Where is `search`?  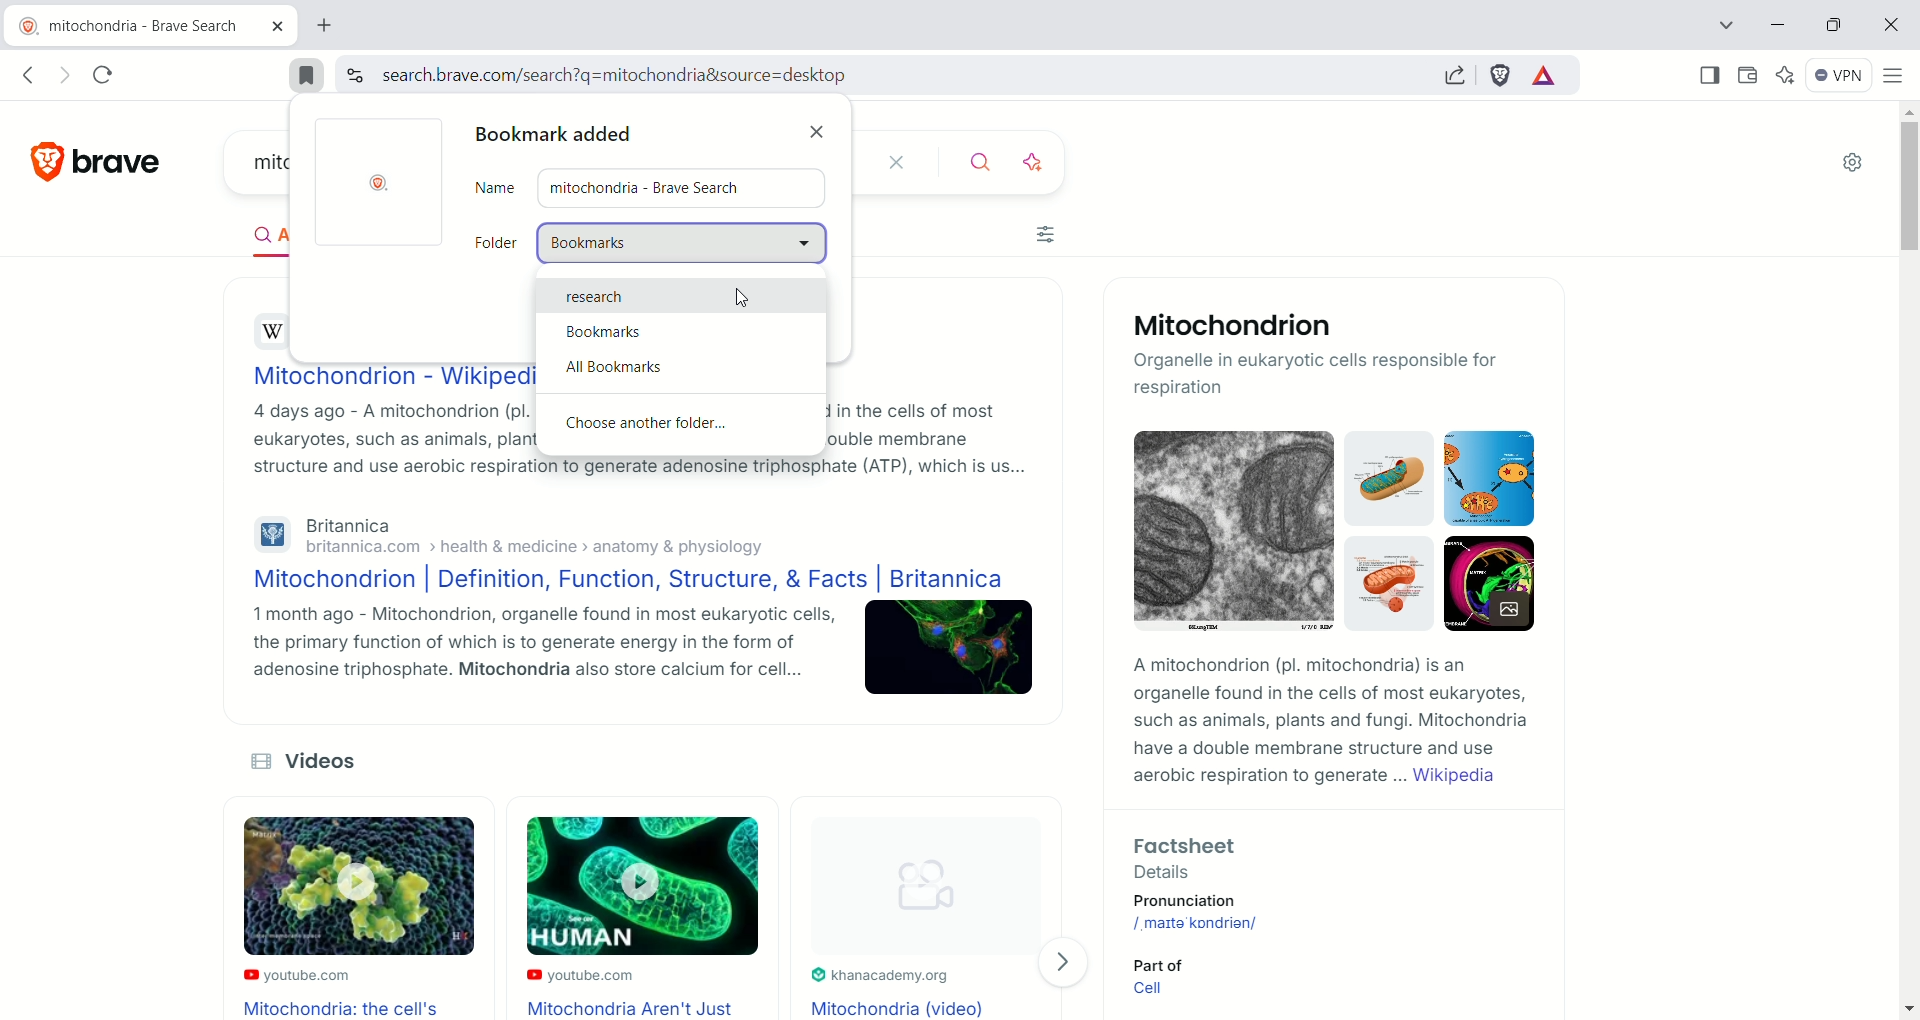 search is located at coordinates (970, 162).